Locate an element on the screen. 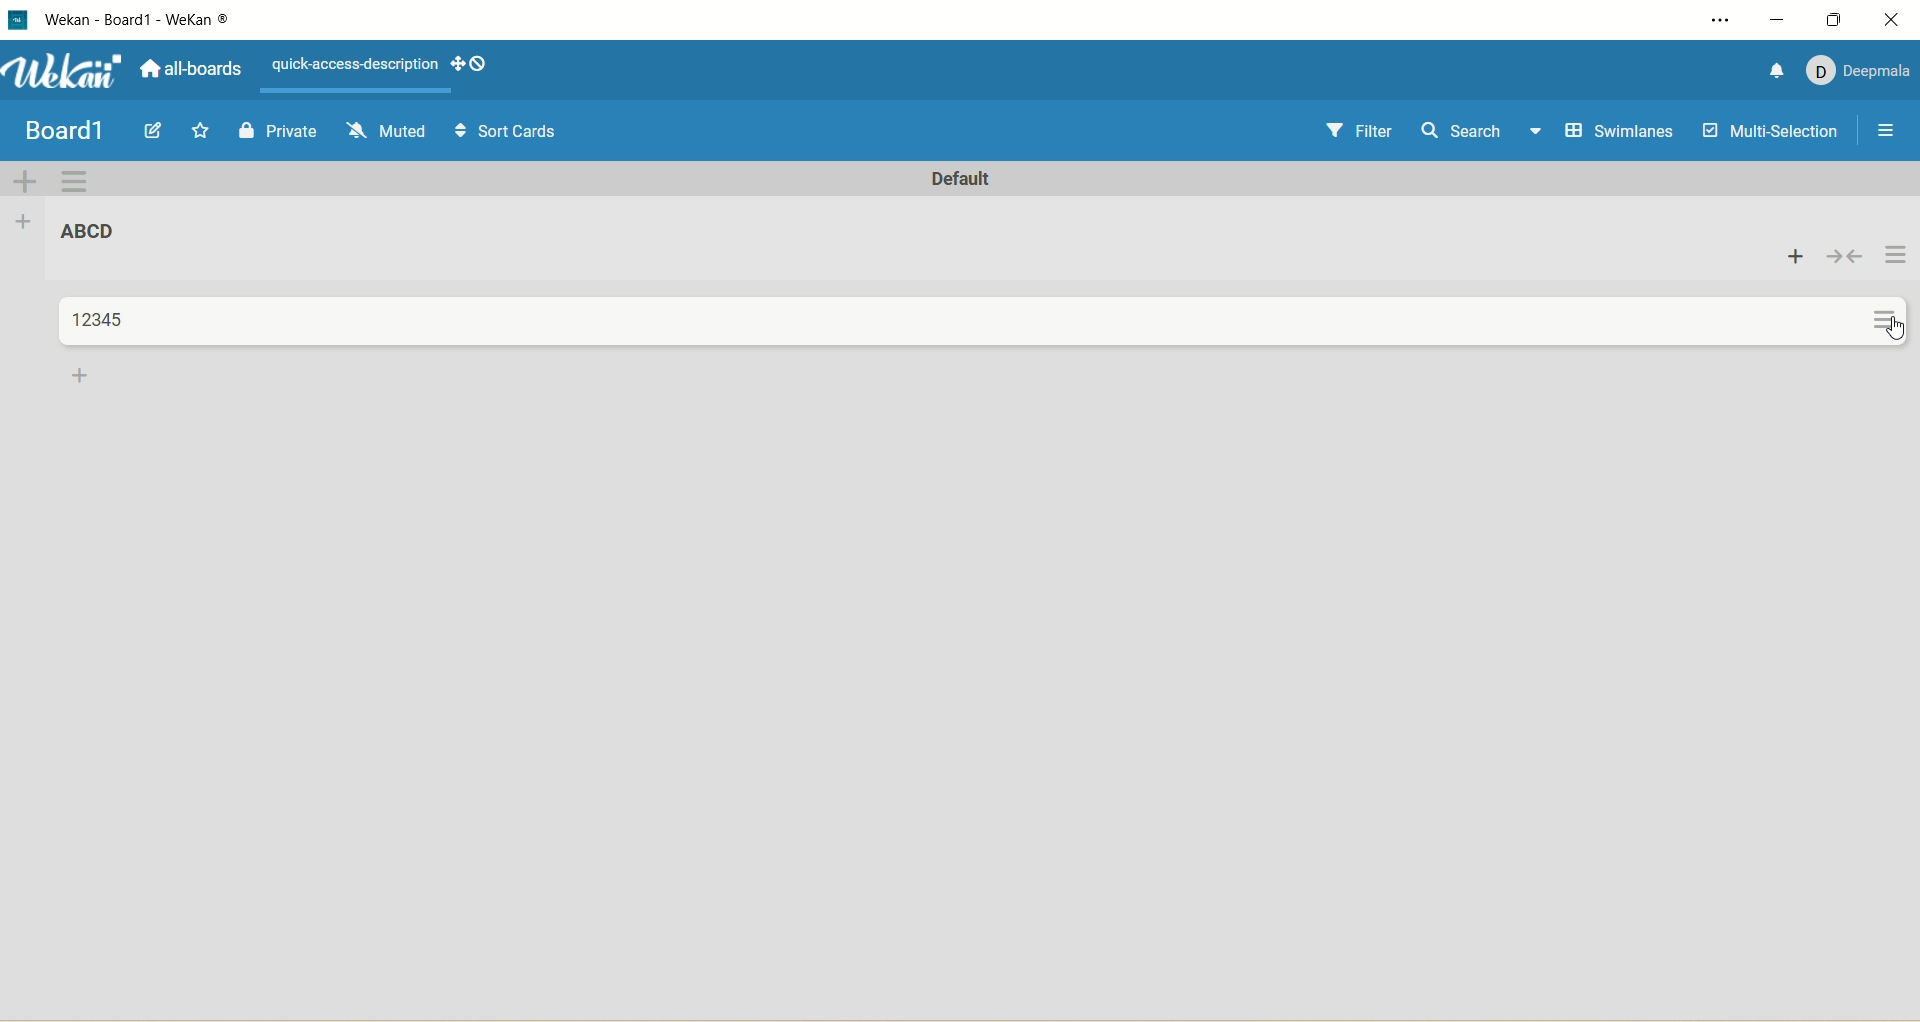  show-desktop-drag- is located at coordinates (470, 63).